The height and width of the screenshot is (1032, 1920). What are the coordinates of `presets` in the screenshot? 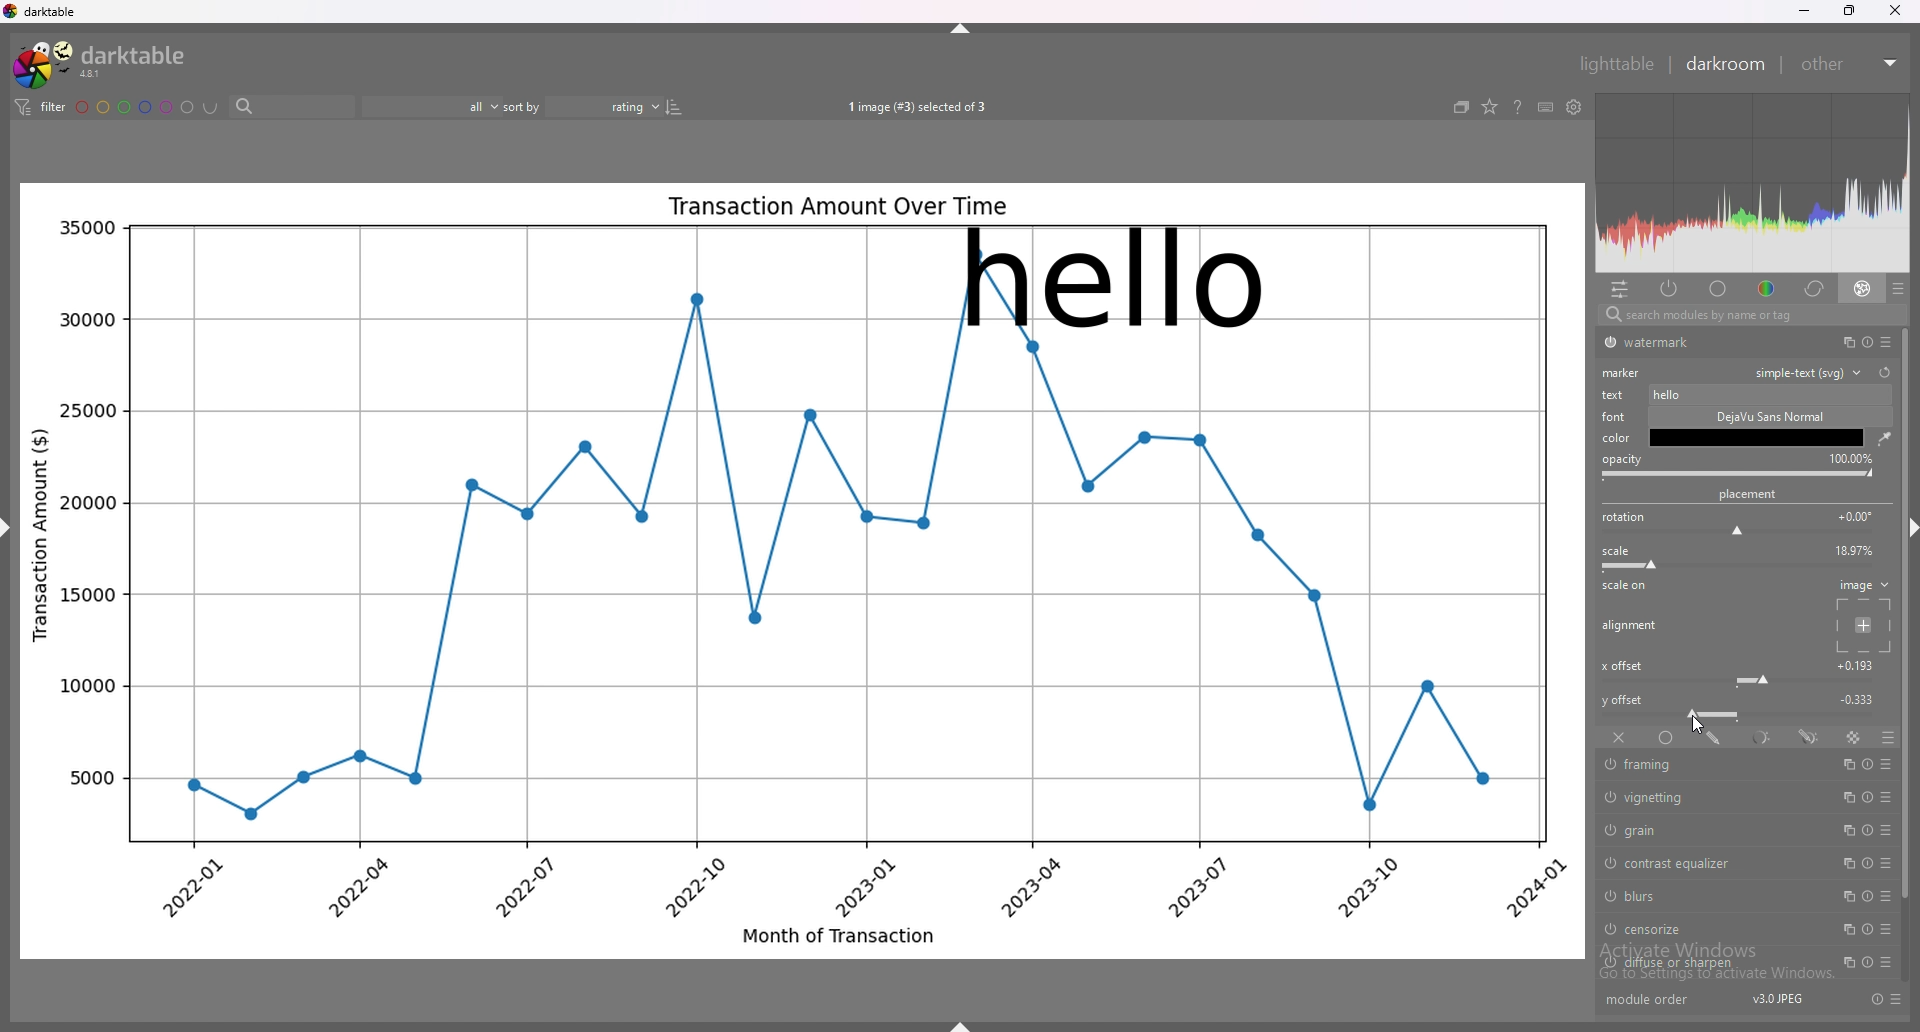 It's located at (1887, 864).